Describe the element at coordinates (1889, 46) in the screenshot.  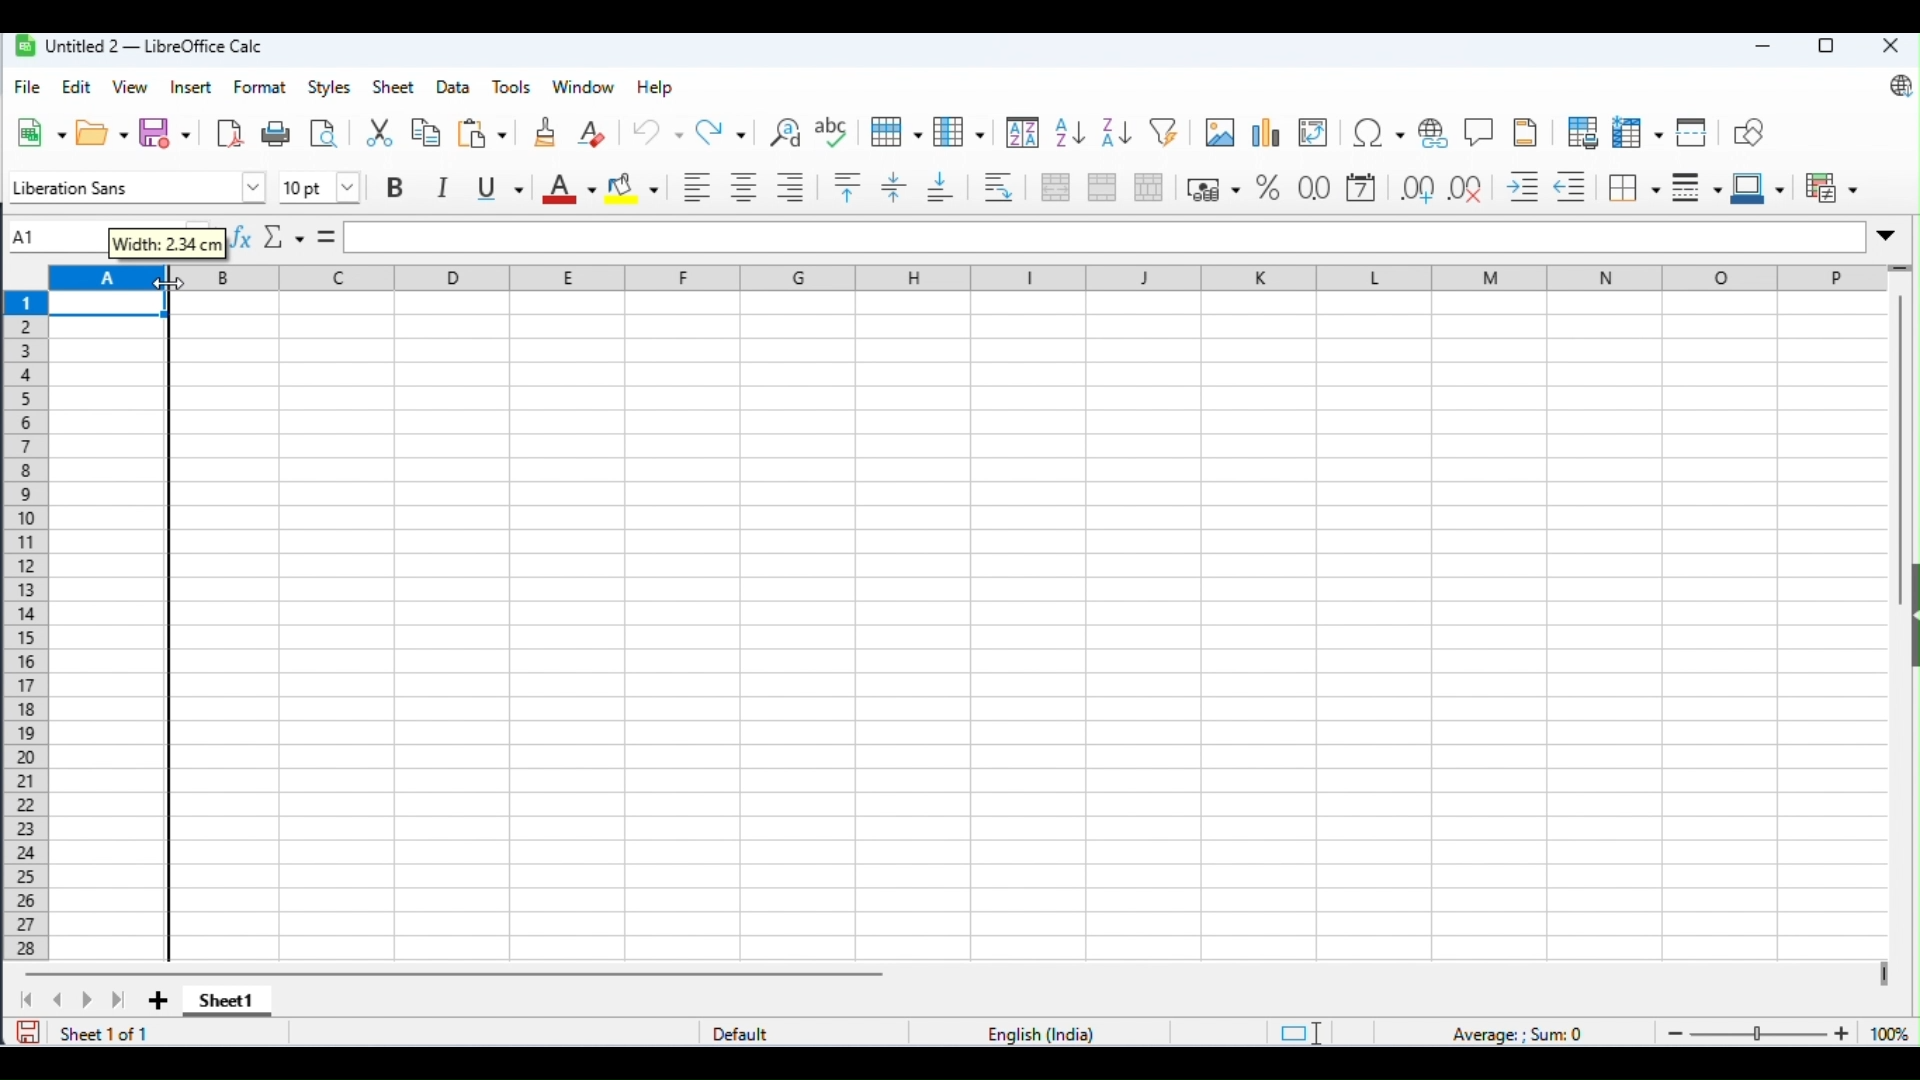
I see `close` at that location.